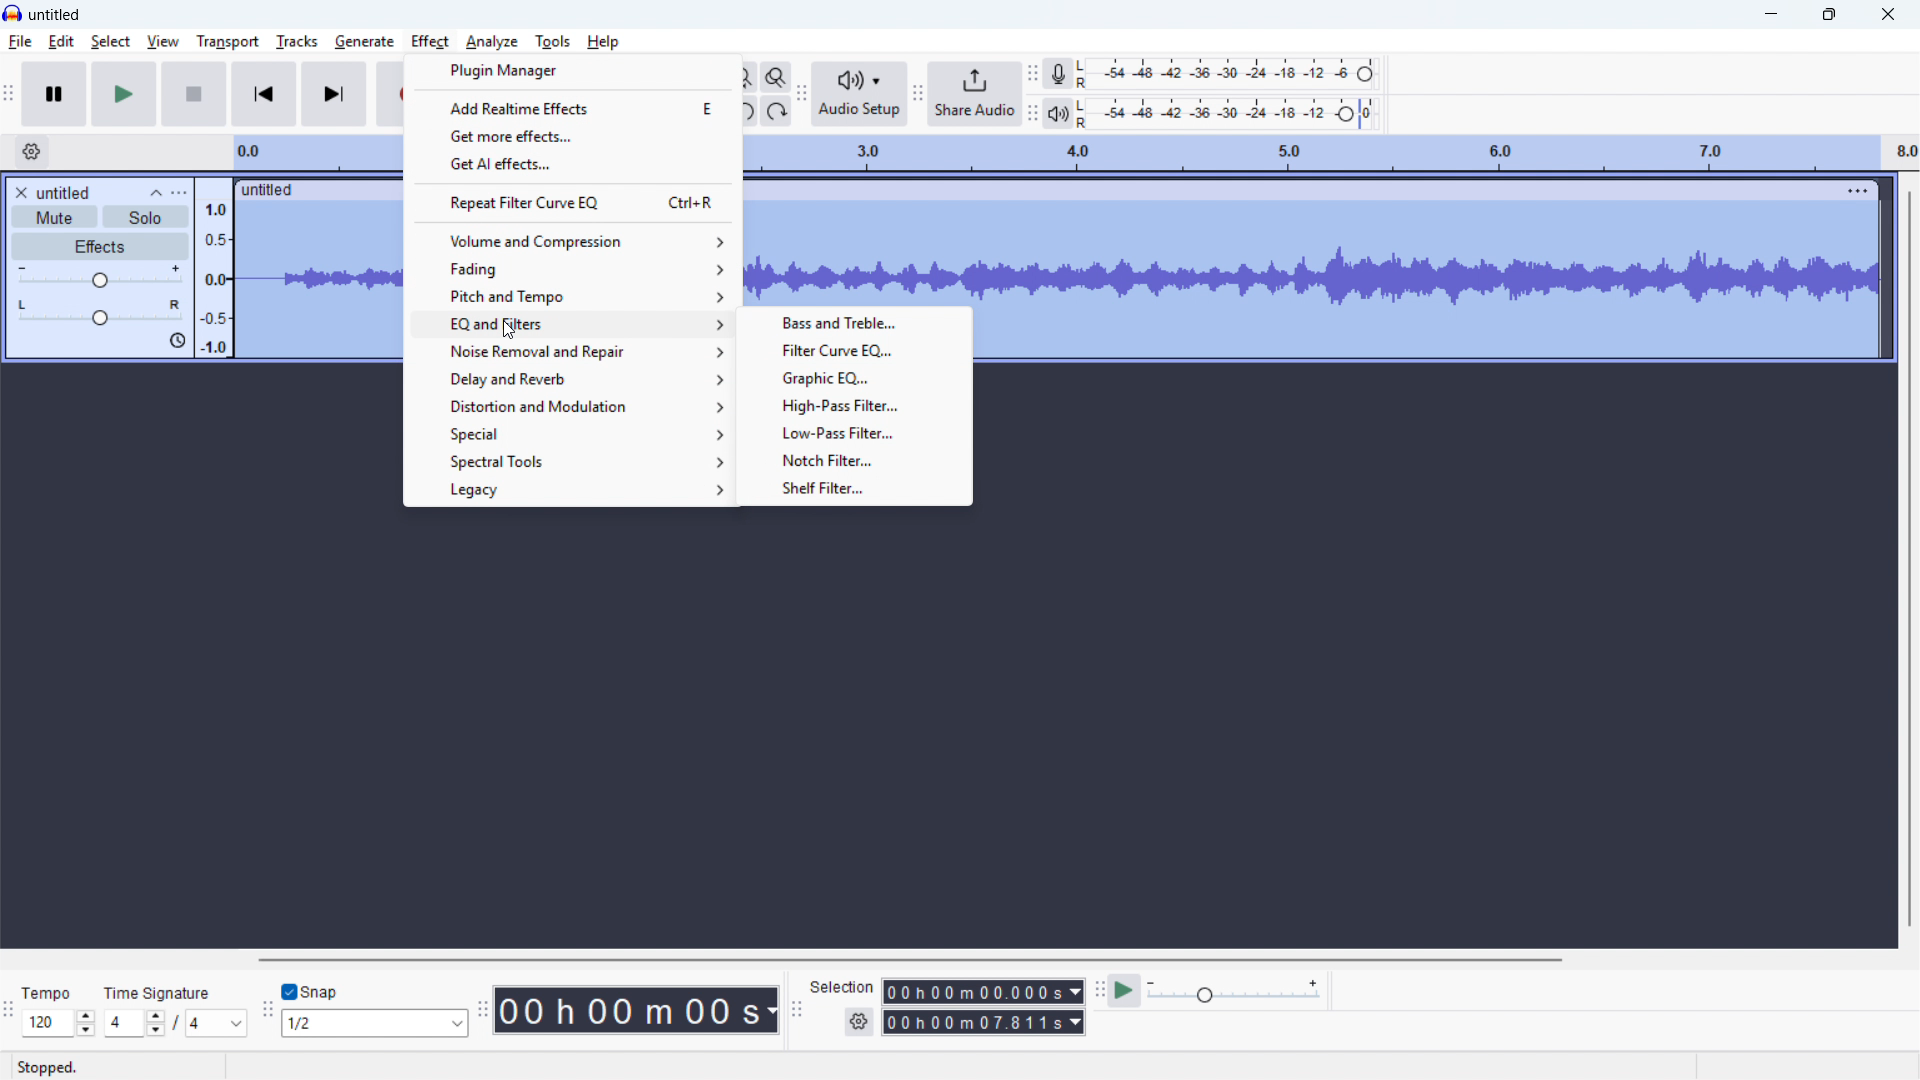 The height and width of the screenshot is (1080, 1920). Describe the element at coordinates (572, 405) in the screenshot. I see `Distortion and modulation ` at that location.